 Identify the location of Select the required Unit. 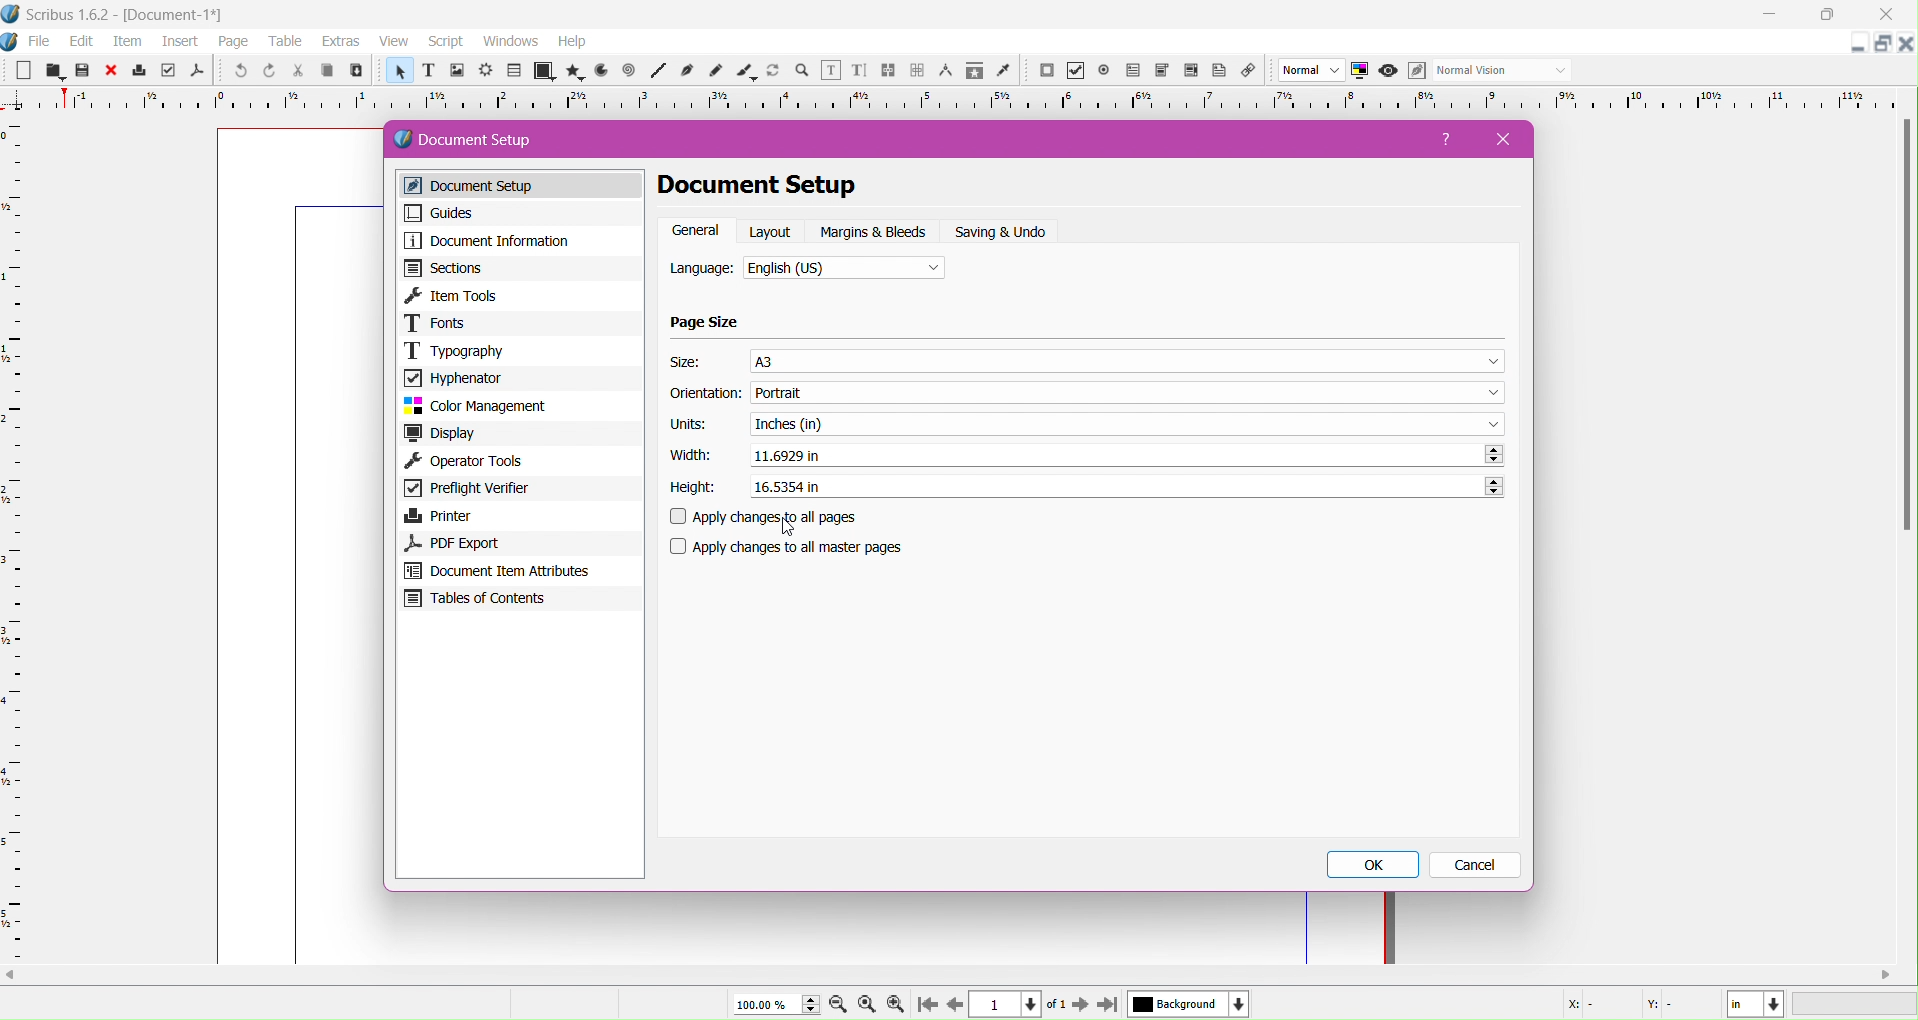
(1127, 423).